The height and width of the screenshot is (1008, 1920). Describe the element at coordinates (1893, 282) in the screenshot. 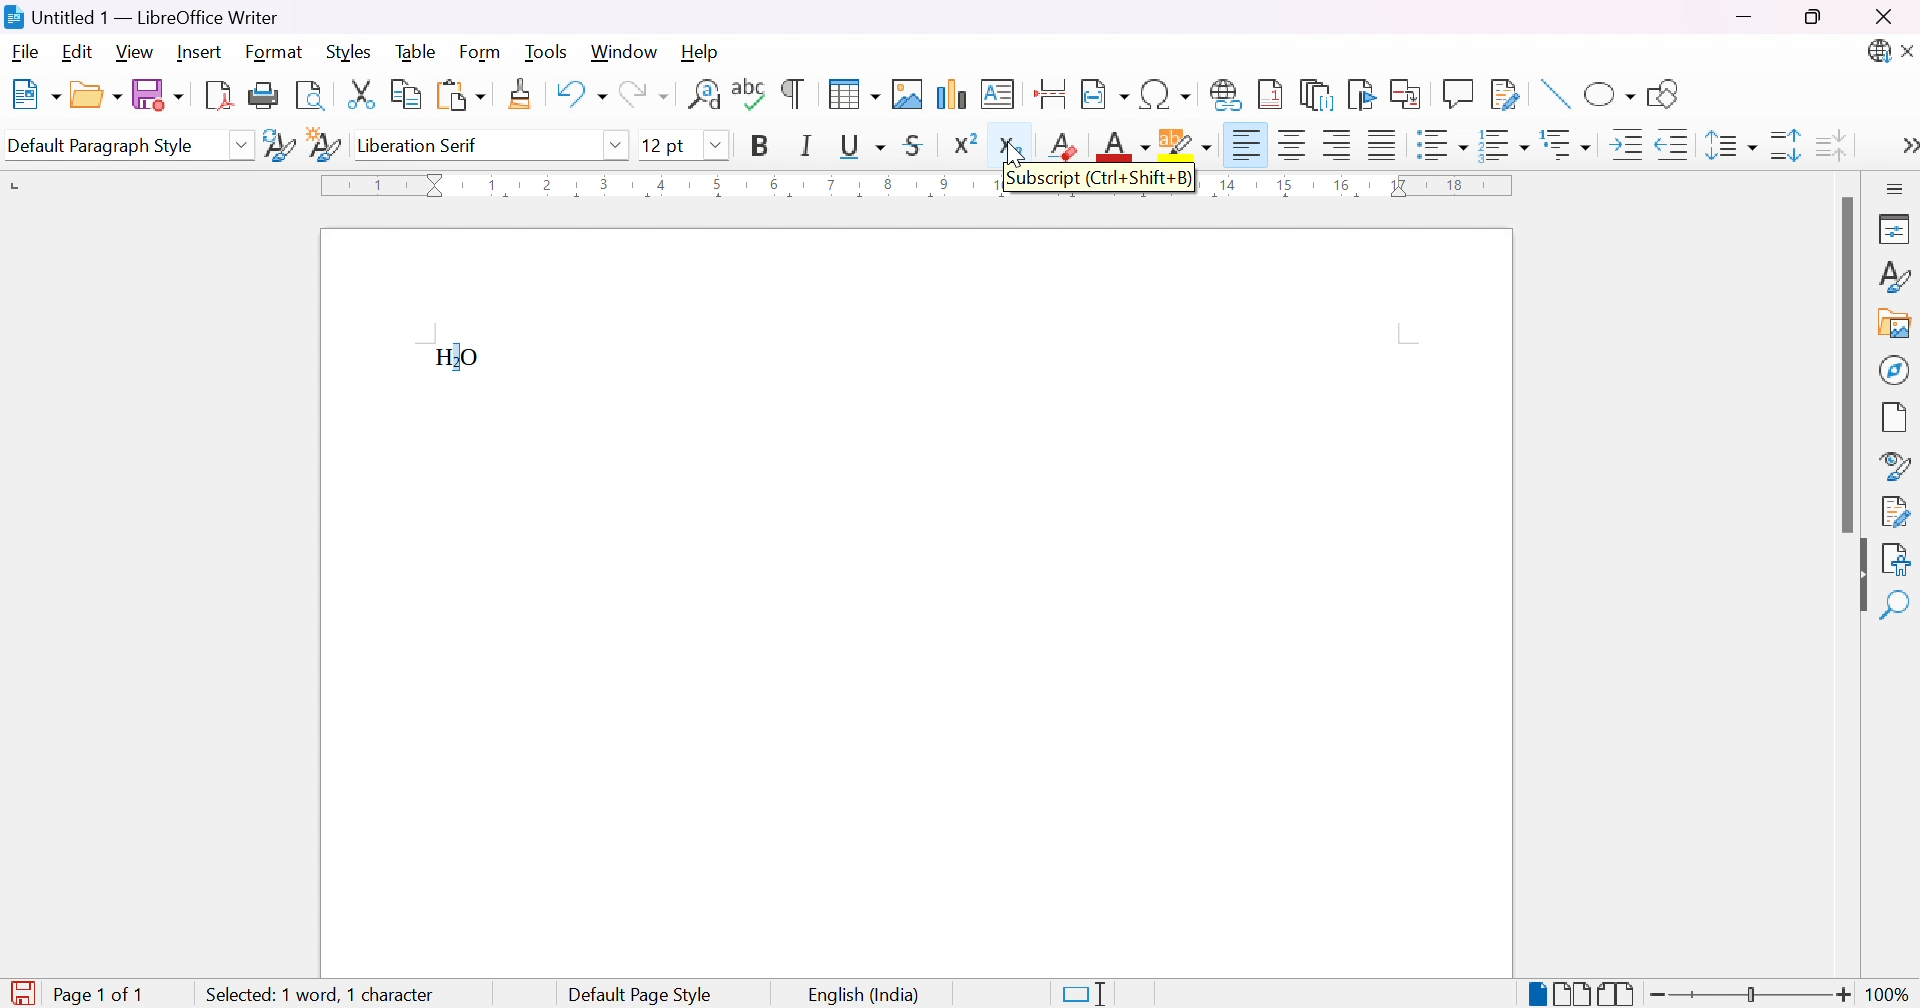

I see `Styles` at that location.